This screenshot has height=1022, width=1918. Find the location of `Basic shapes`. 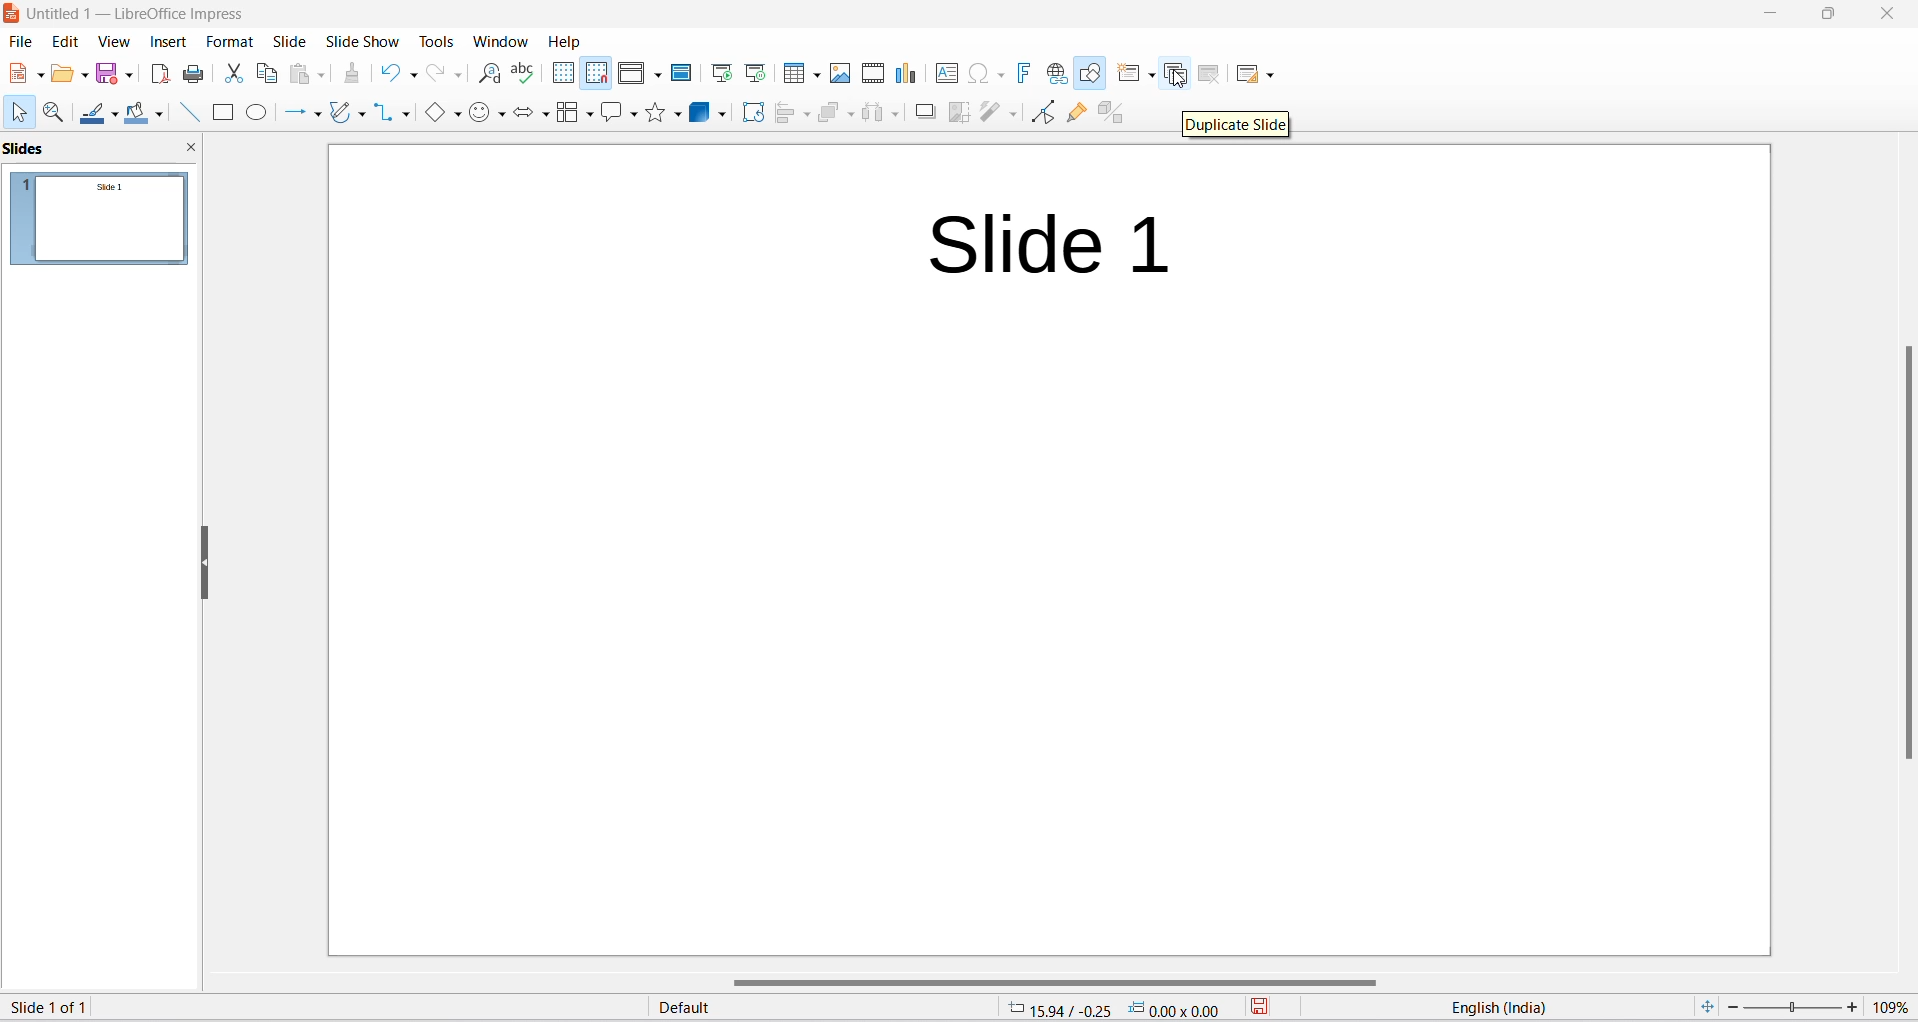

Basic shapes is located at coordinates (438, 114).